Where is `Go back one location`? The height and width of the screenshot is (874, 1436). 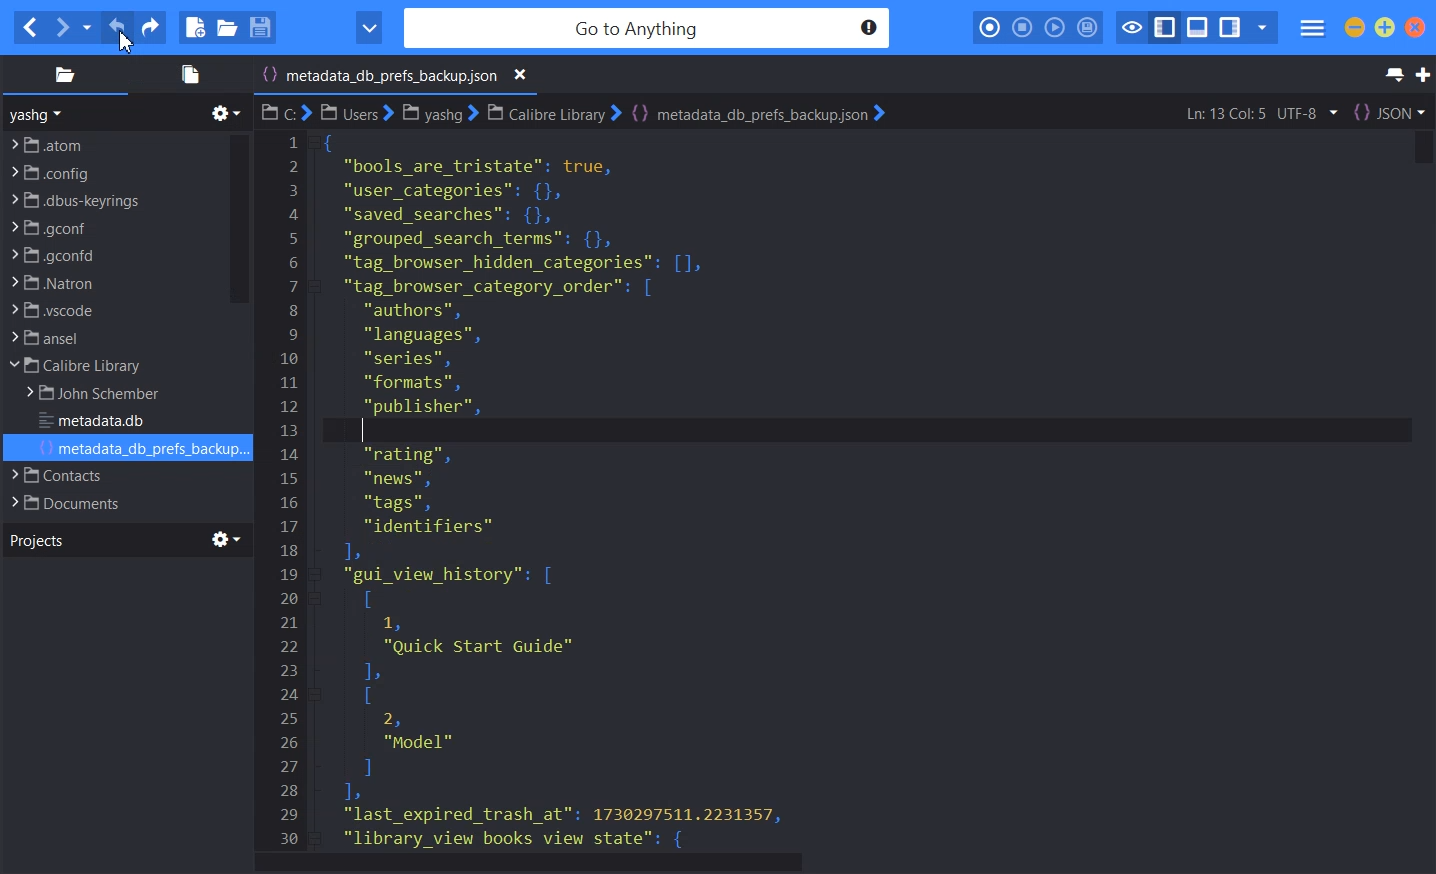 Go back one location is located at coordinates (29, 28).